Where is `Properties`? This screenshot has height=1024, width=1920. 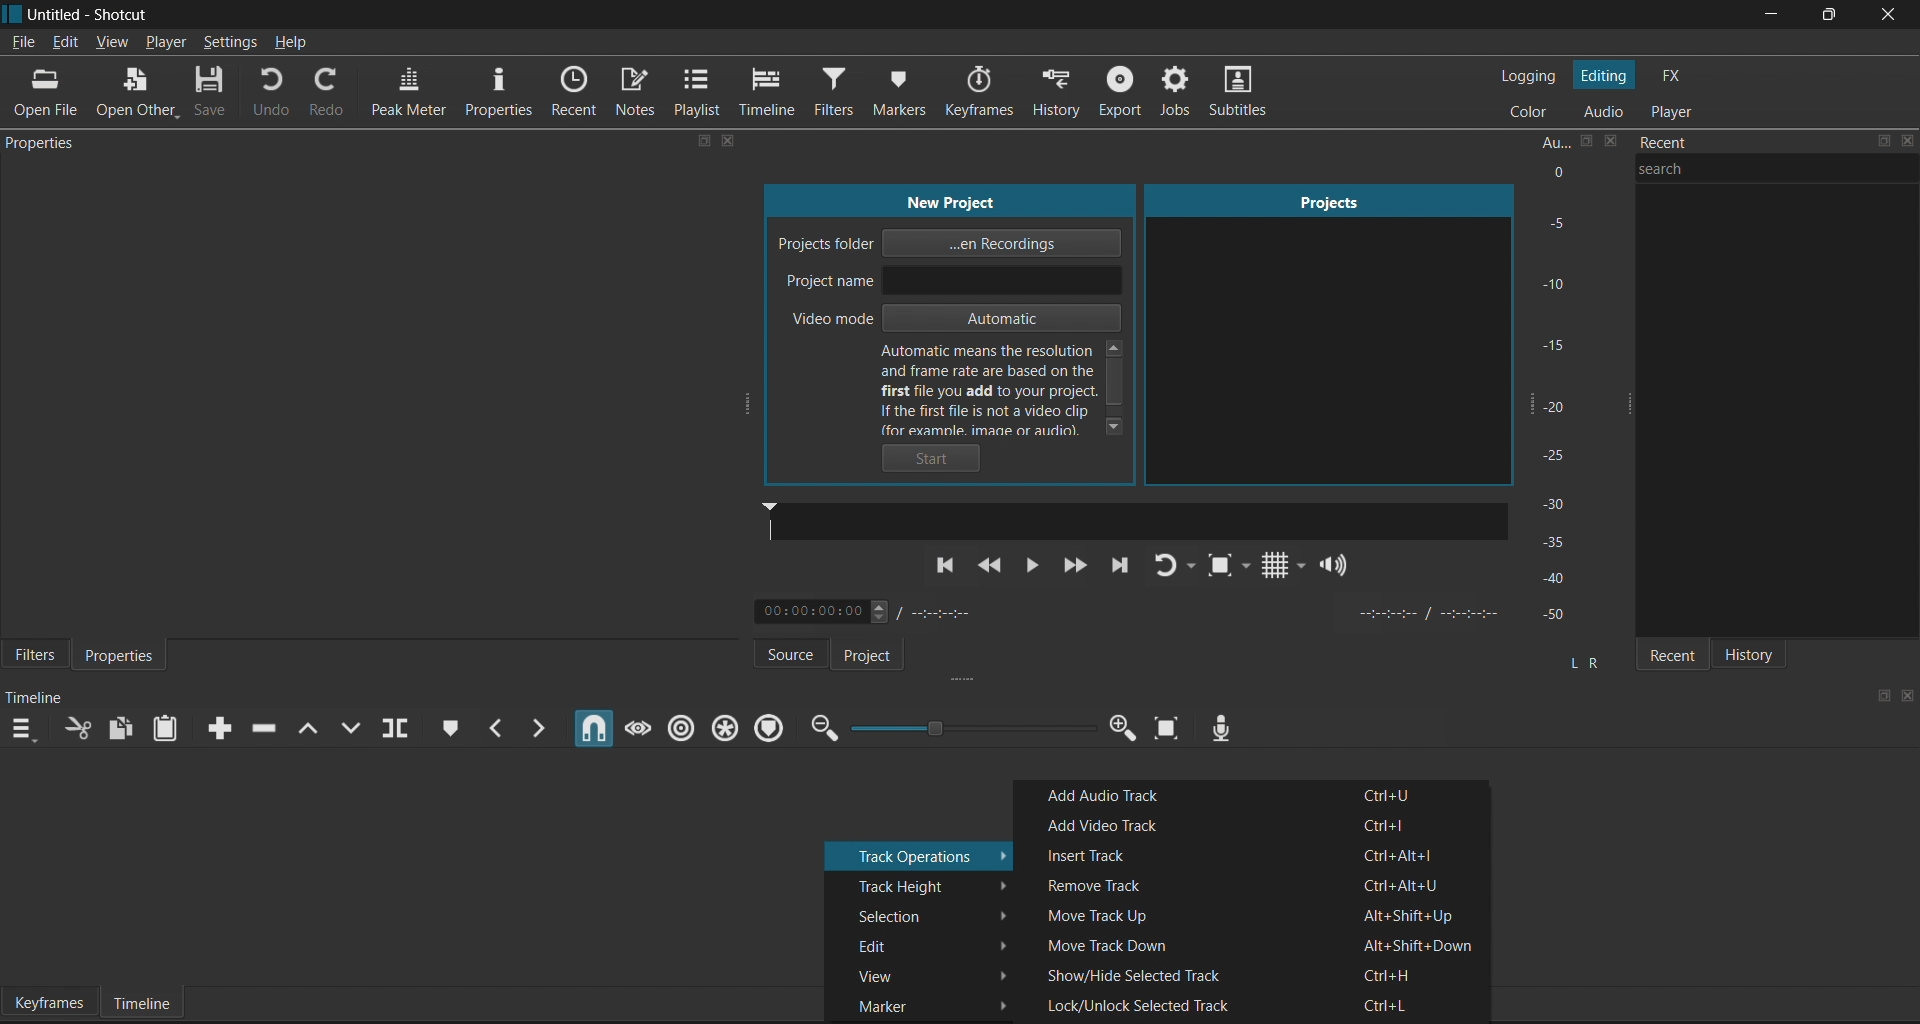
Properties is located at coordinates (125, 655).